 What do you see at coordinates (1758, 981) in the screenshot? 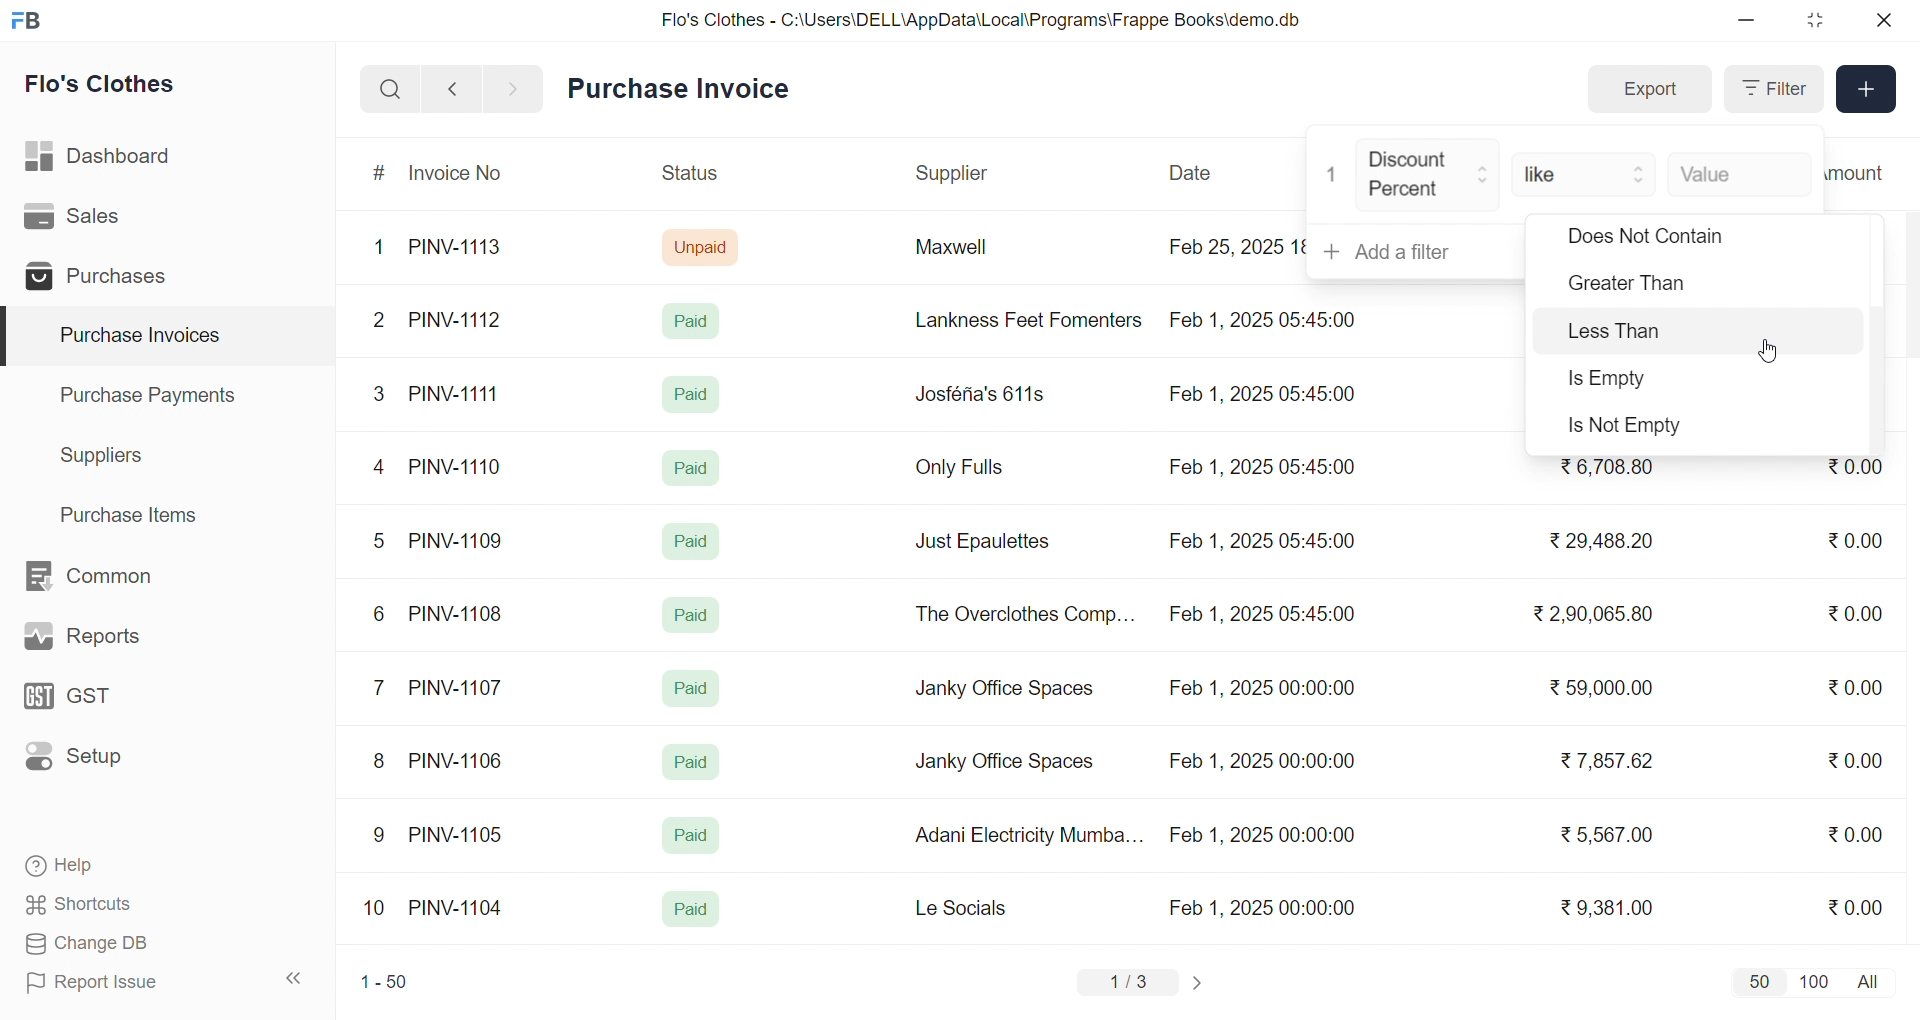
I see `50` at bounding box center [1758, 981].